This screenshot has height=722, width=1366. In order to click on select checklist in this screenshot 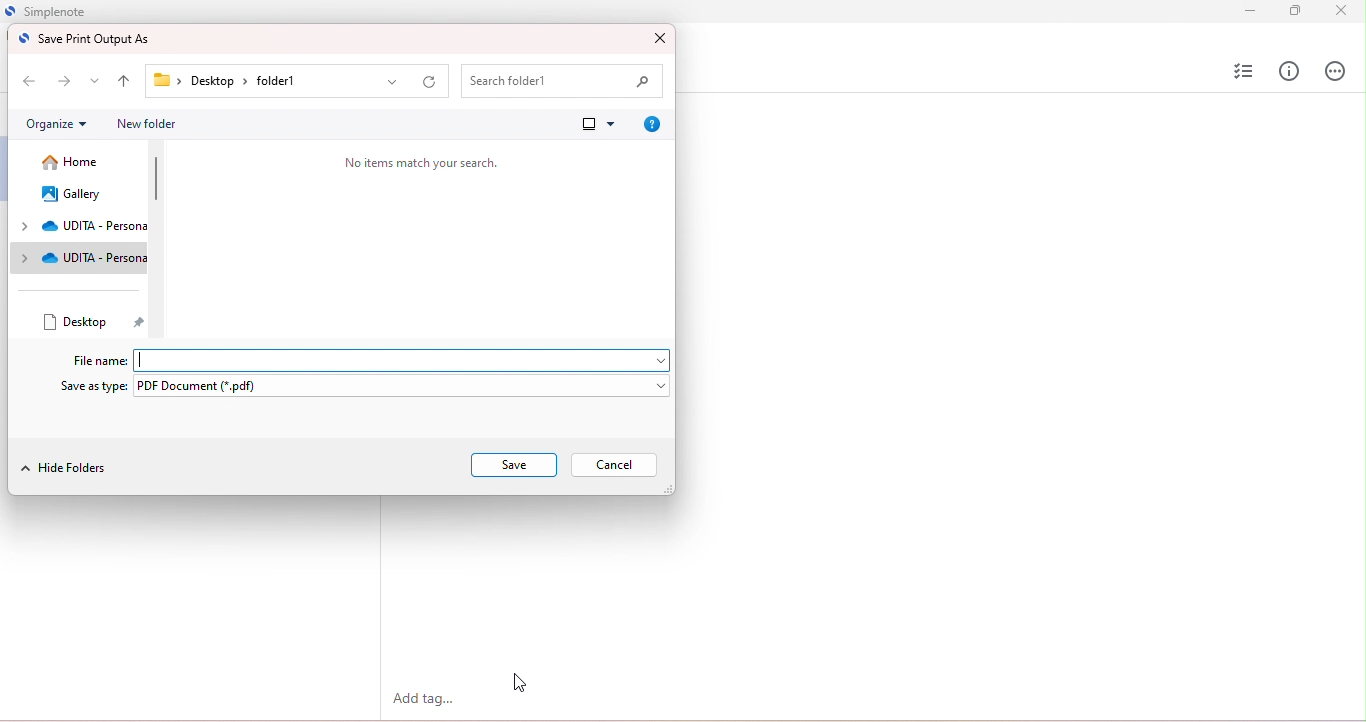, I will do `click(1240, 71)`.